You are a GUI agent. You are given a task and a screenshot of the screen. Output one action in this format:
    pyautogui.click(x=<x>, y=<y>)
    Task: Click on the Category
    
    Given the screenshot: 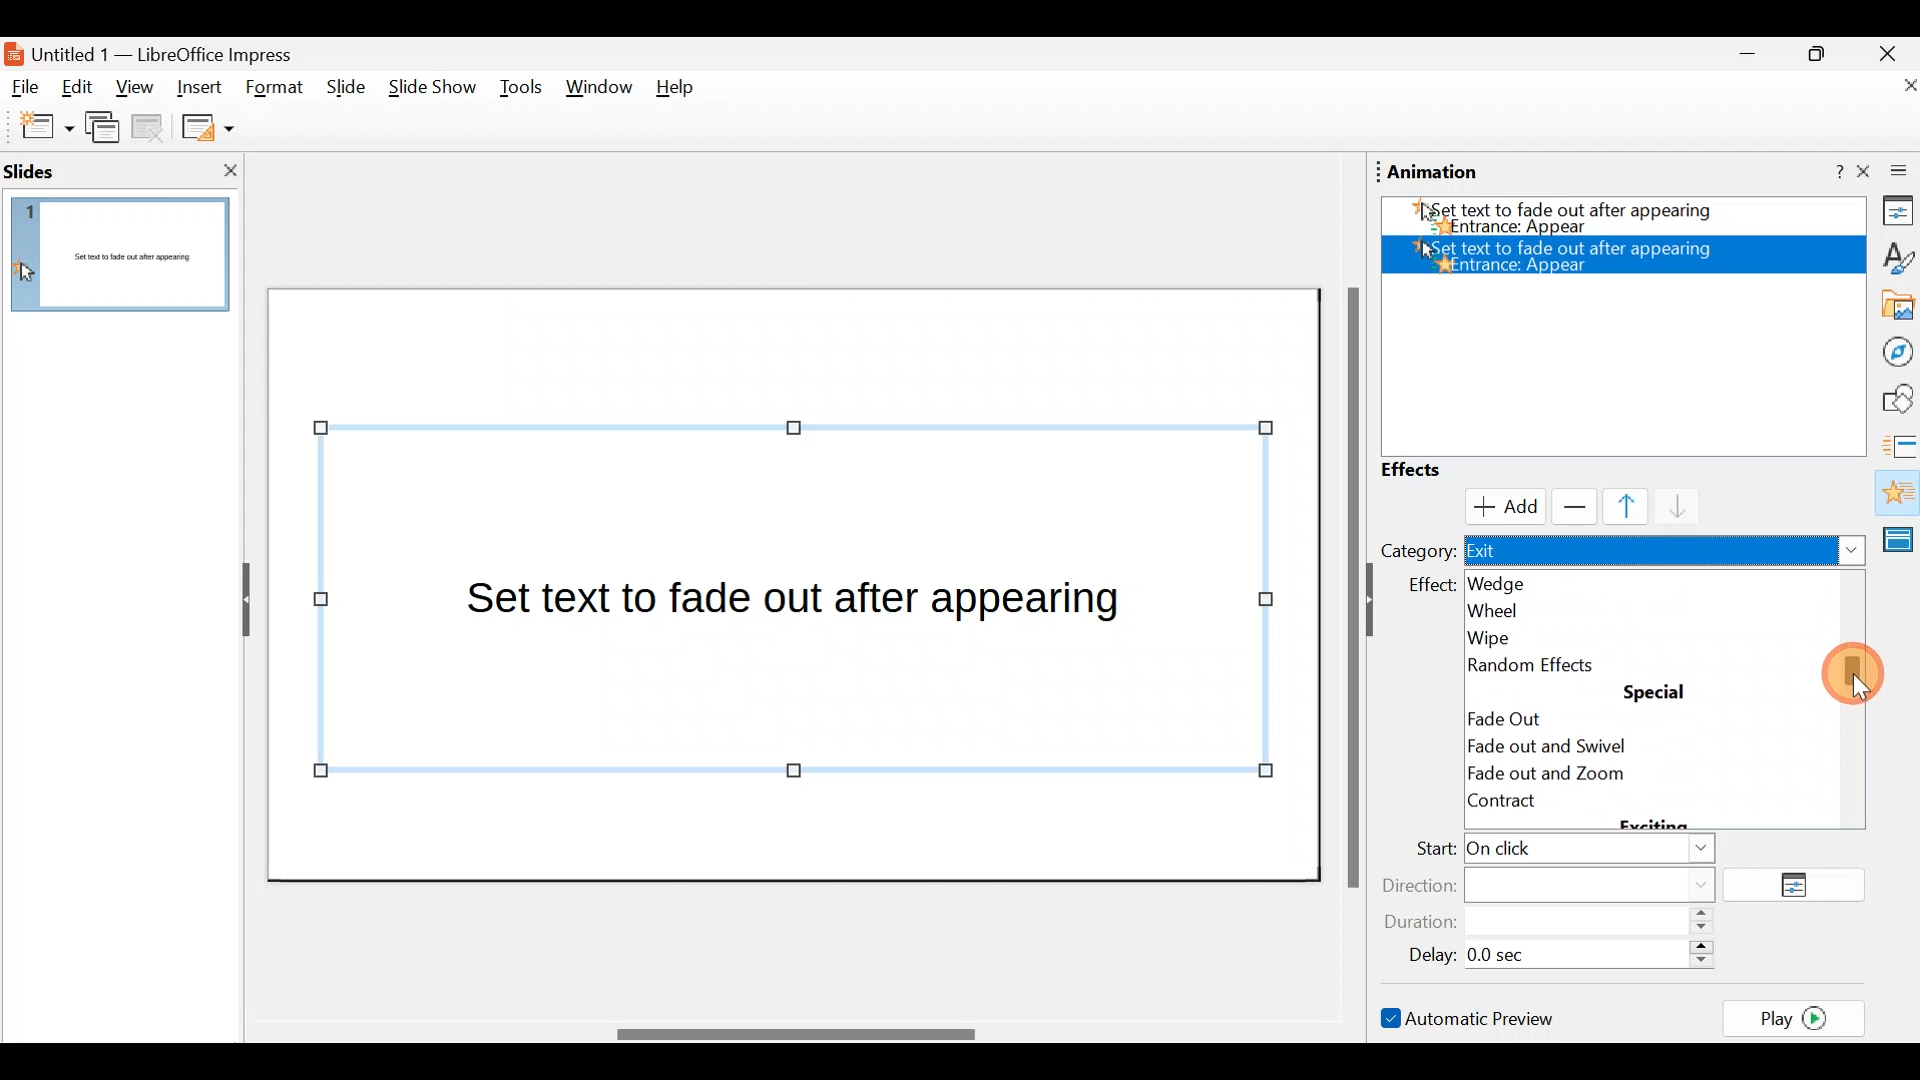 What is the action you would take?
    pyautogui.click(x=1417, y=550)
    